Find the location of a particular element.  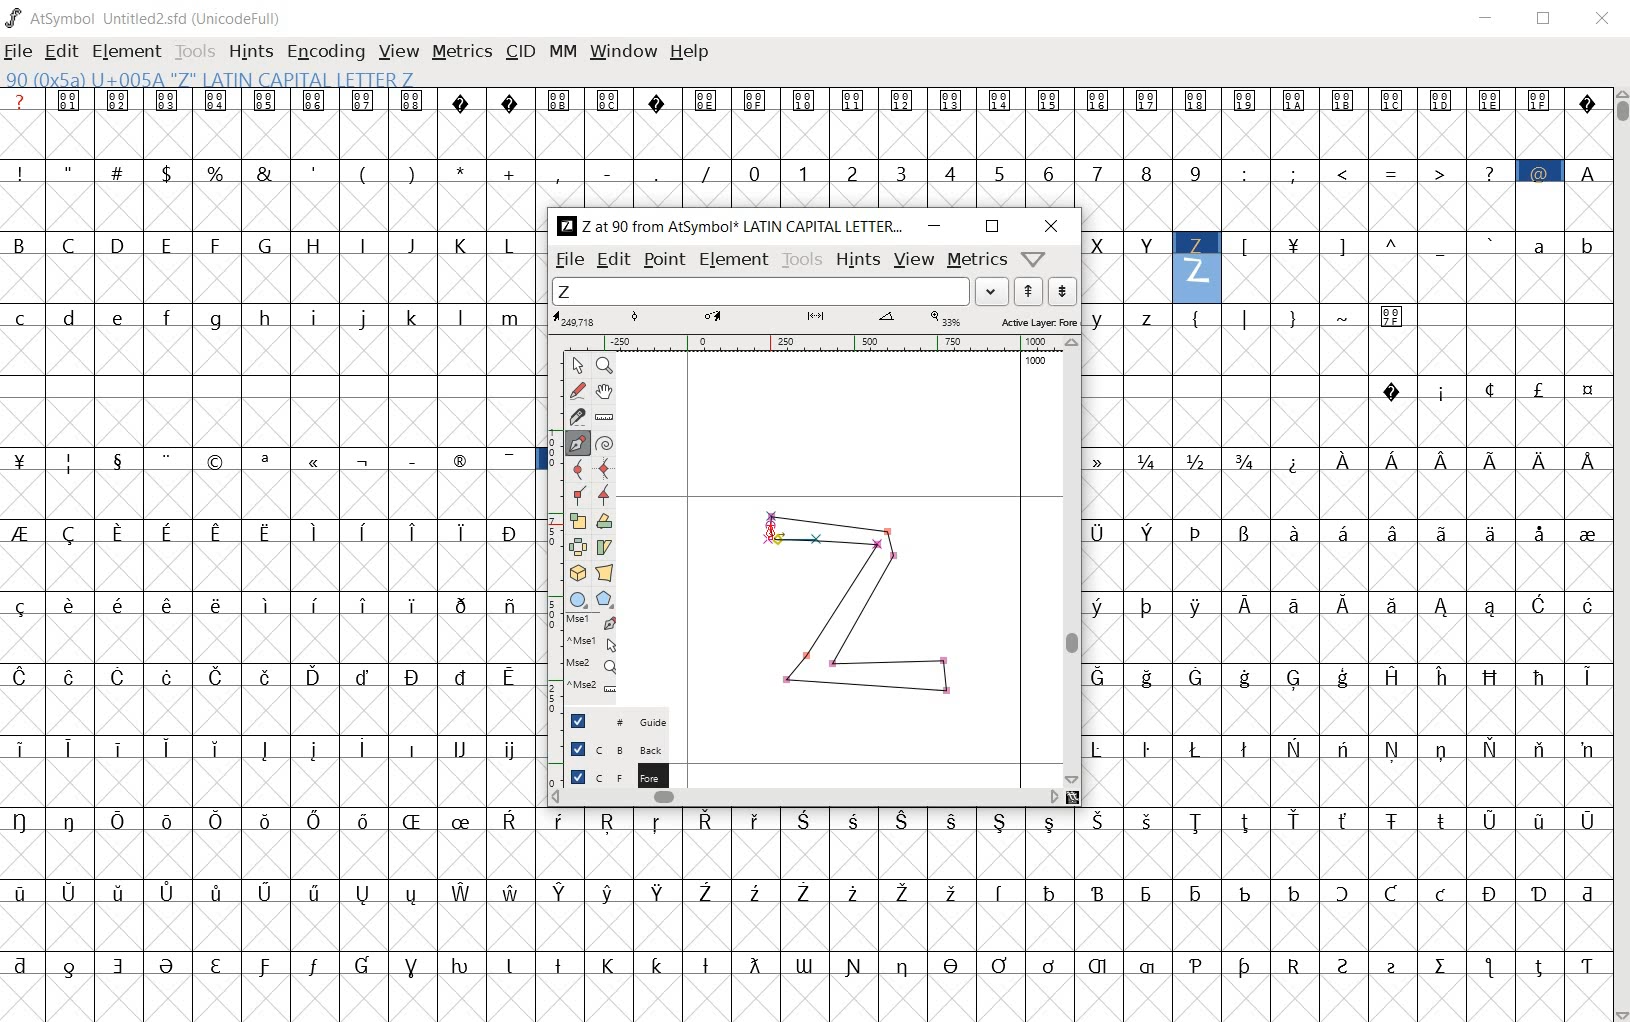

view is located at coordinates (913, 261).